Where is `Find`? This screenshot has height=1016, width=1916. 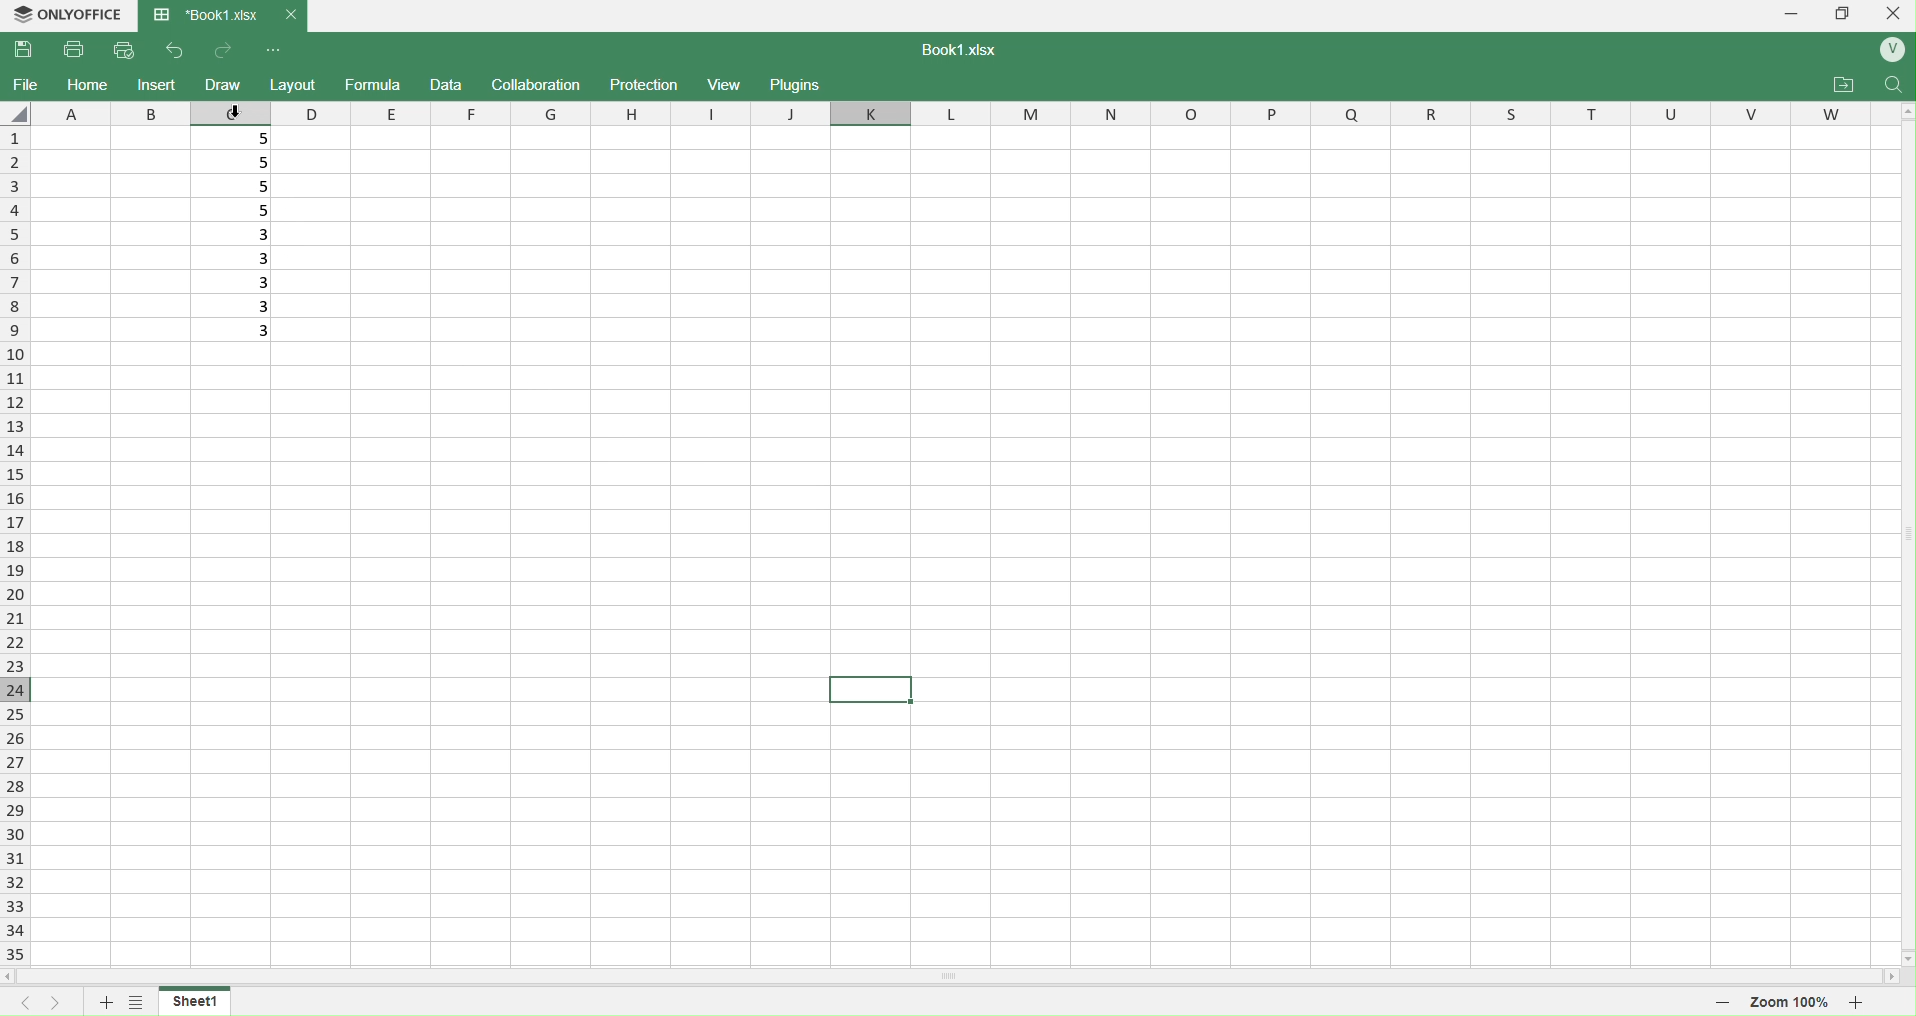
Find is located at coordinates (1891, 86).